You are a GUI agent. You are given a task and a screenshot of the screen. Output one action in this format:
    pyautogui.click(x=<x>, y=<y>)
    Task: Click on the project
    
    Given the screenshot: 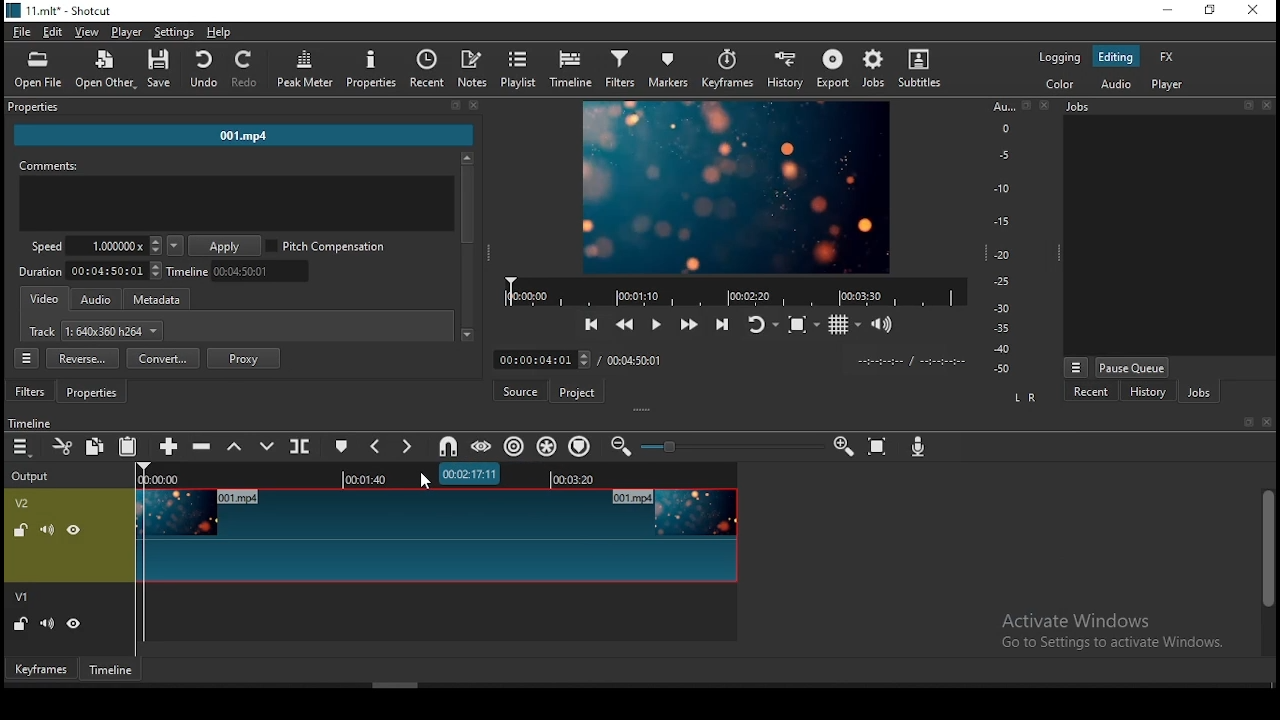 What is the action you would take?
    pyautogui.click(x=579, y=392)
    